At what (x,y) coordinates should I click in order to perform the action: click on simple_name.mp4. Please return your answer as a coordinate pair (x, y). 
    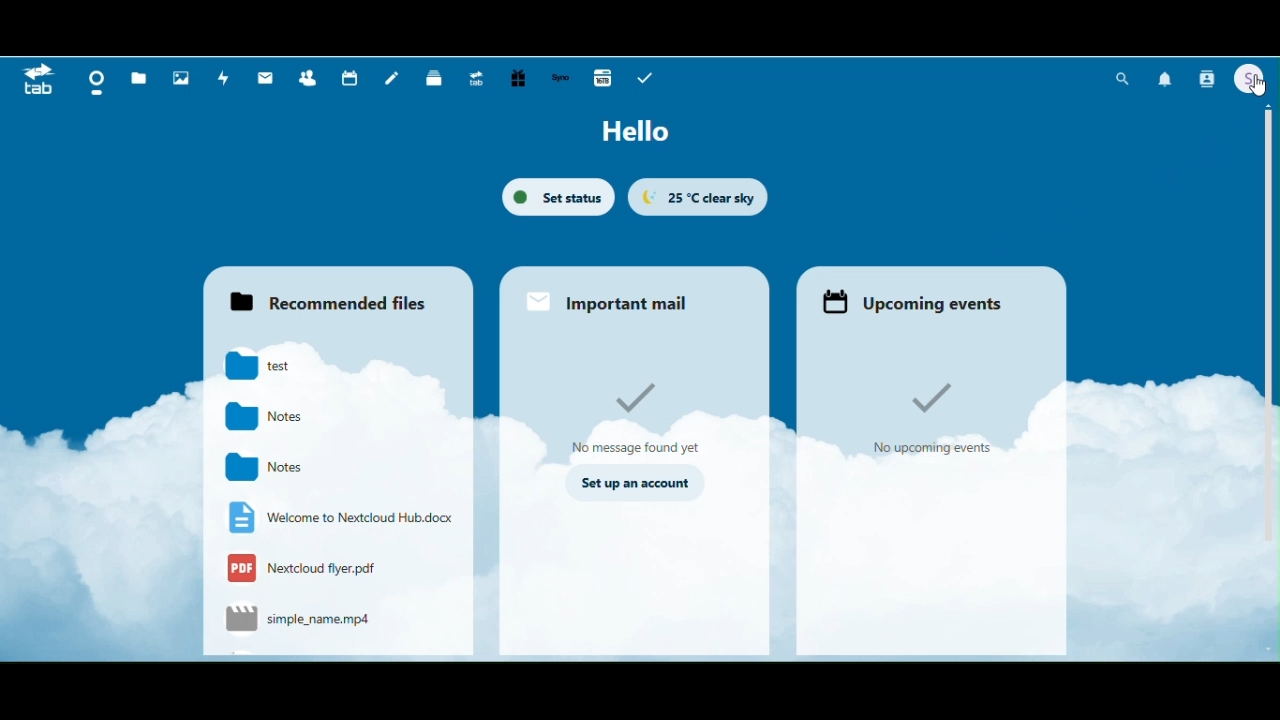
    Looking at the image, I should click on (300, 620).